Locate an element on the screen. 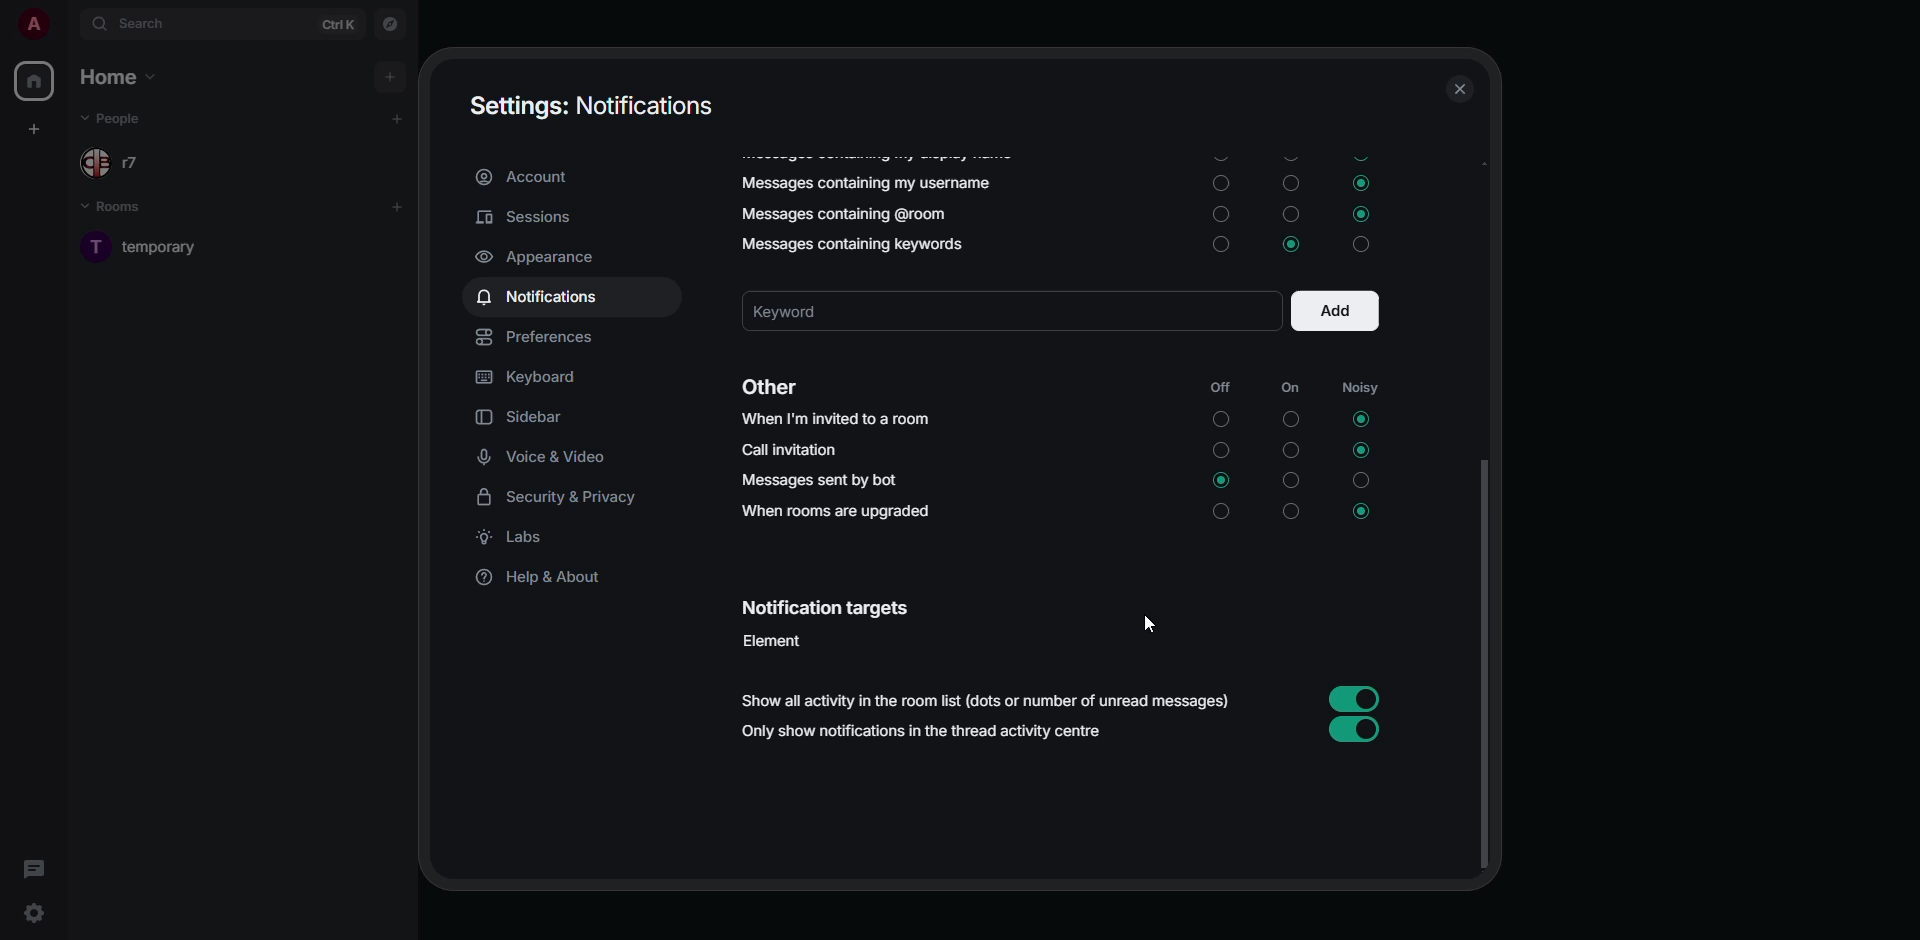  keyword is located at coordinates (831, 311).